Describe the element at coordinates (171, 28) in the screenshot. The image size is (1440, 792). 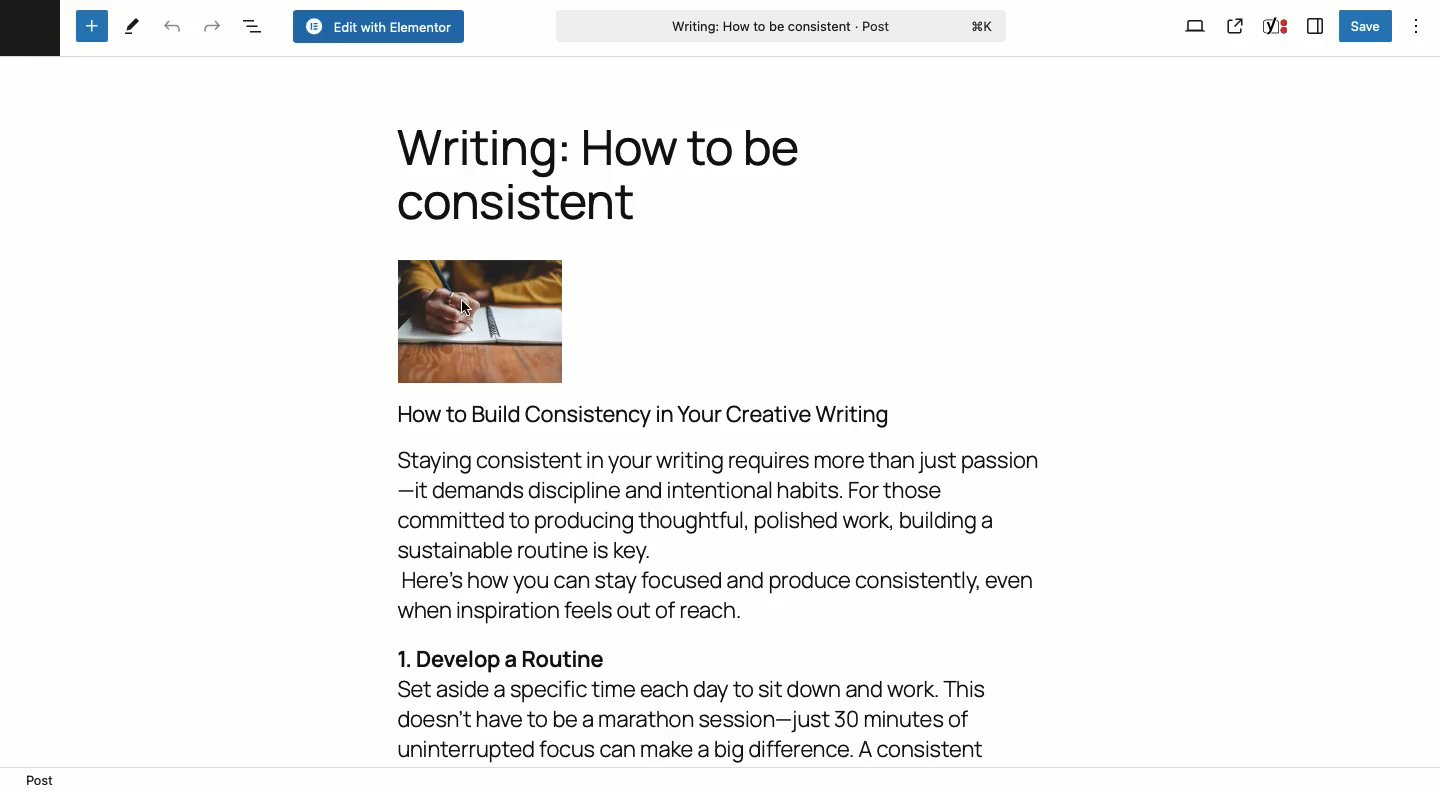
I see `Undo` at that location.